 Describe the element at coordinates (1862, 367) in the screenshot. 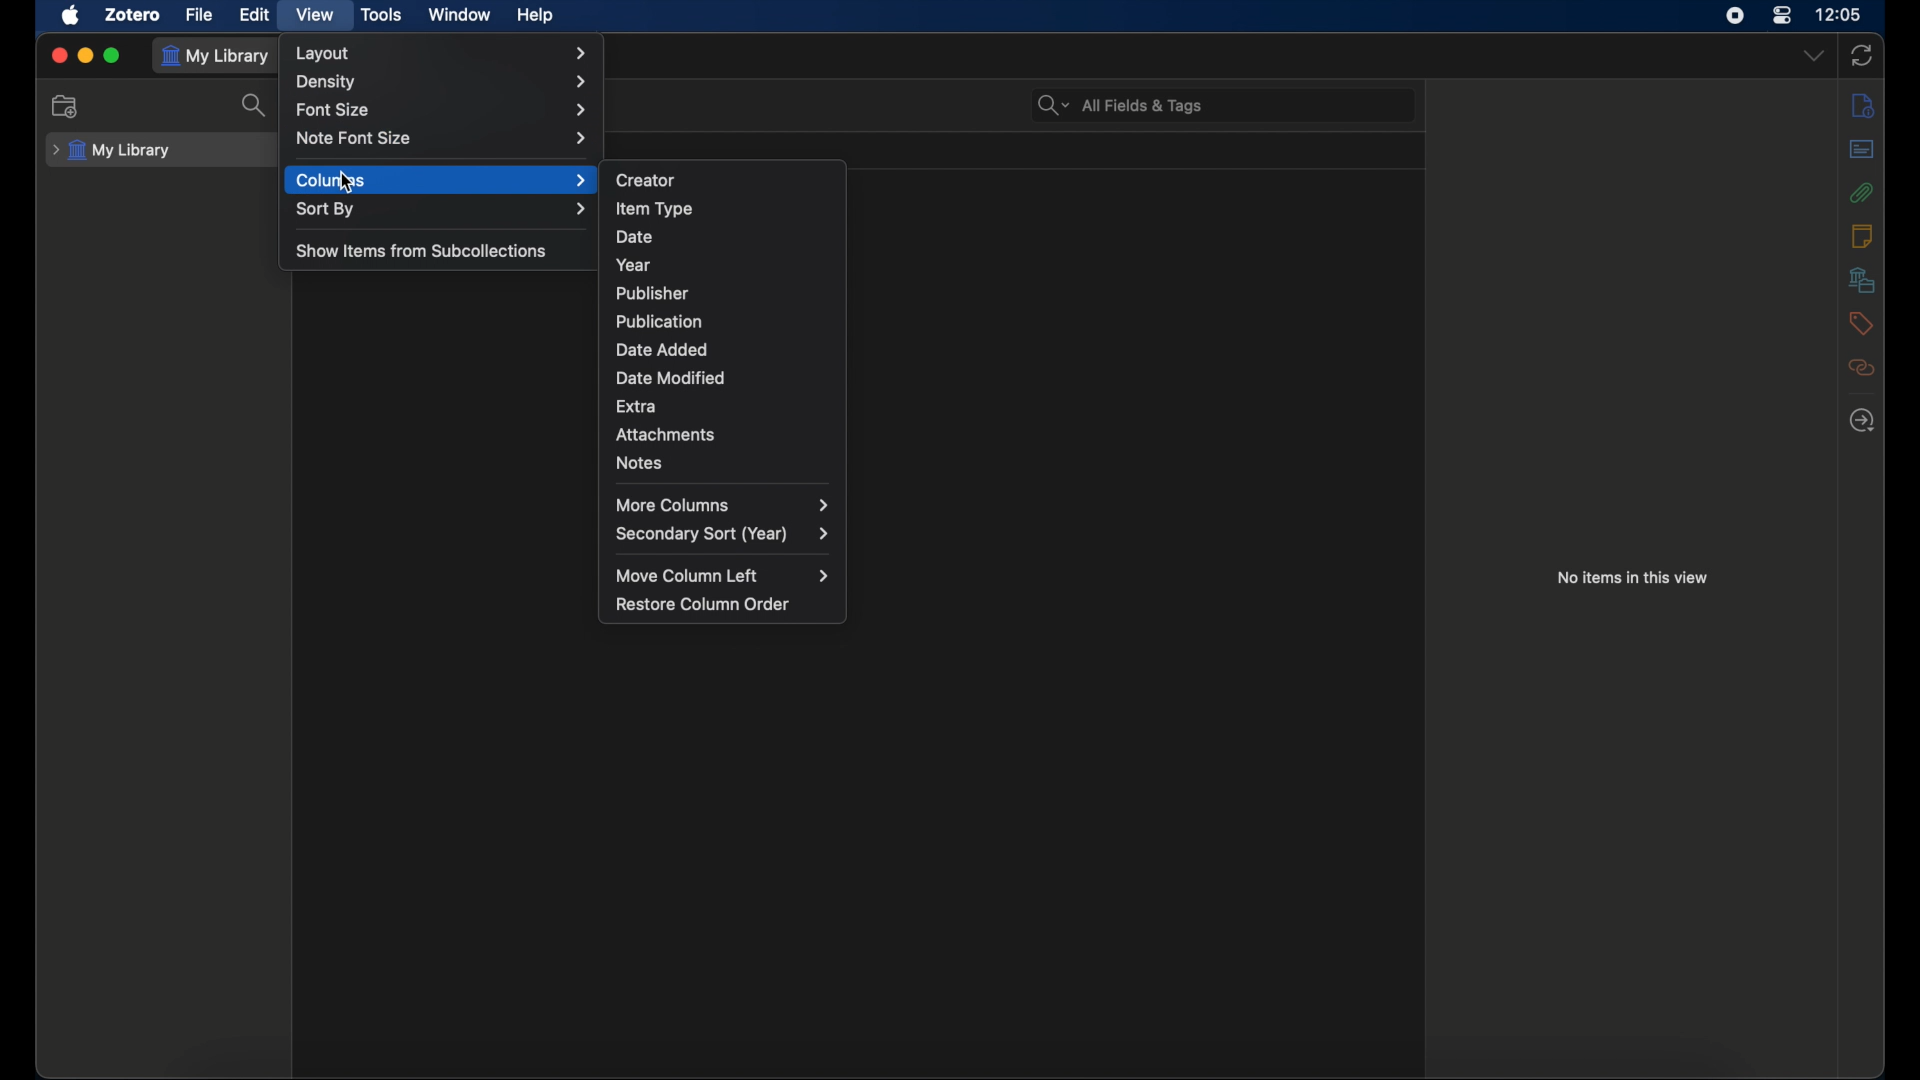

I see `related` at that location.